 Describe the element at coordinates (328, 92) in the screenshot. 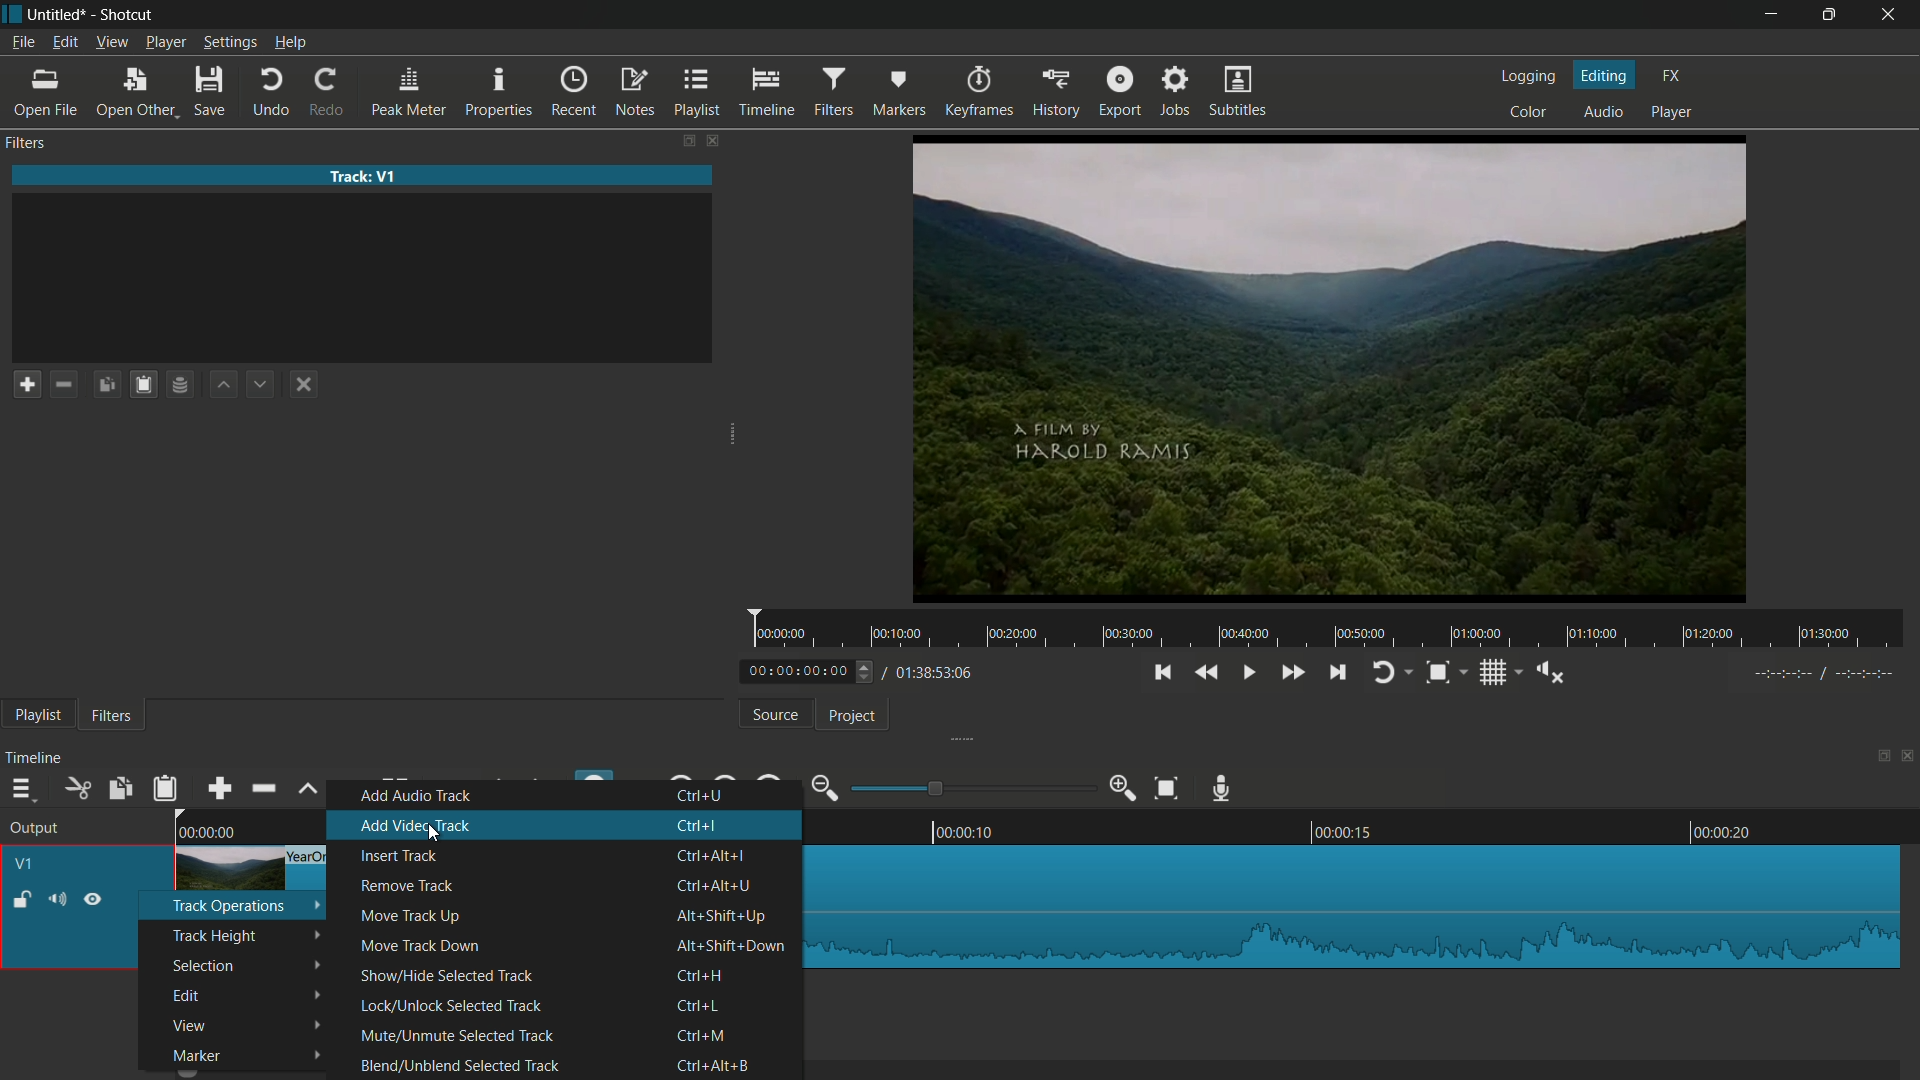

I see `redo` at that location.